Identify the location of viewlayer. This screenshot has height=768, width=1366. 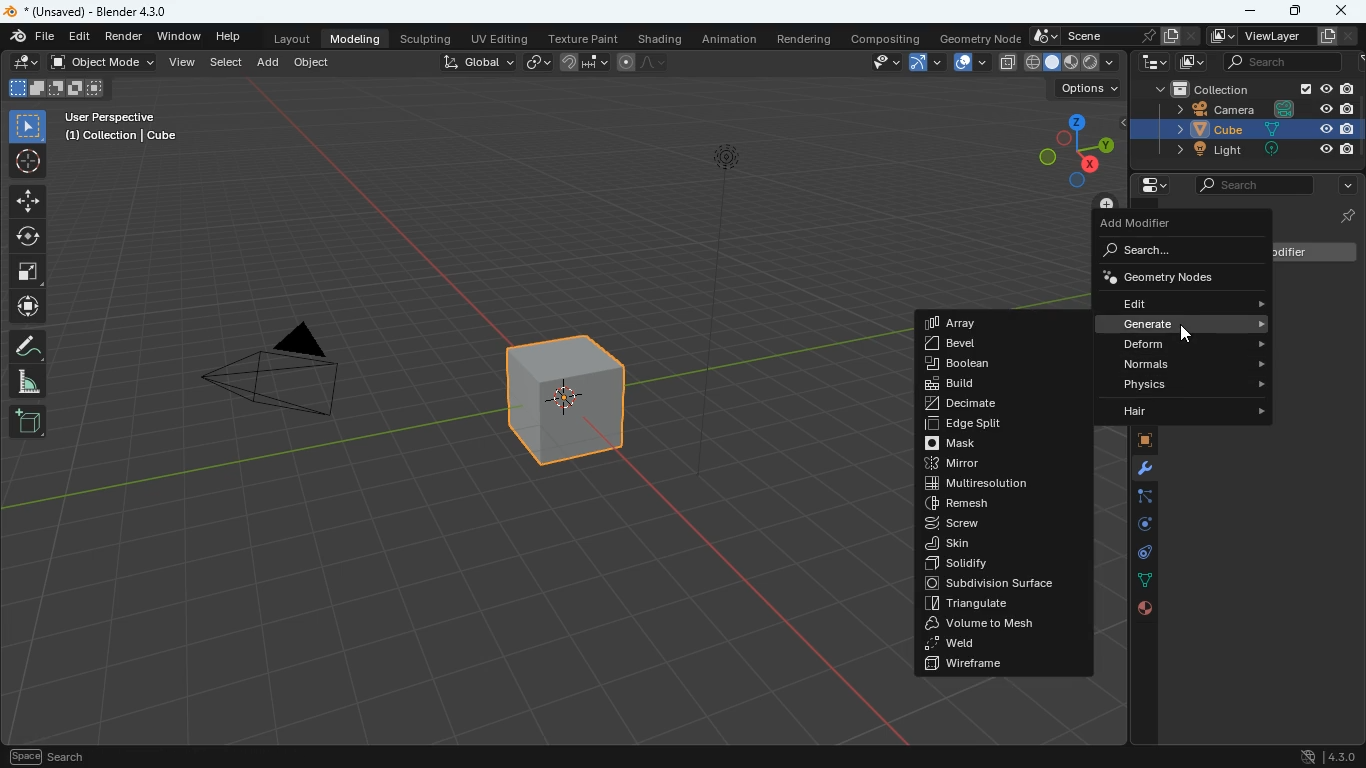
(1276, 37).